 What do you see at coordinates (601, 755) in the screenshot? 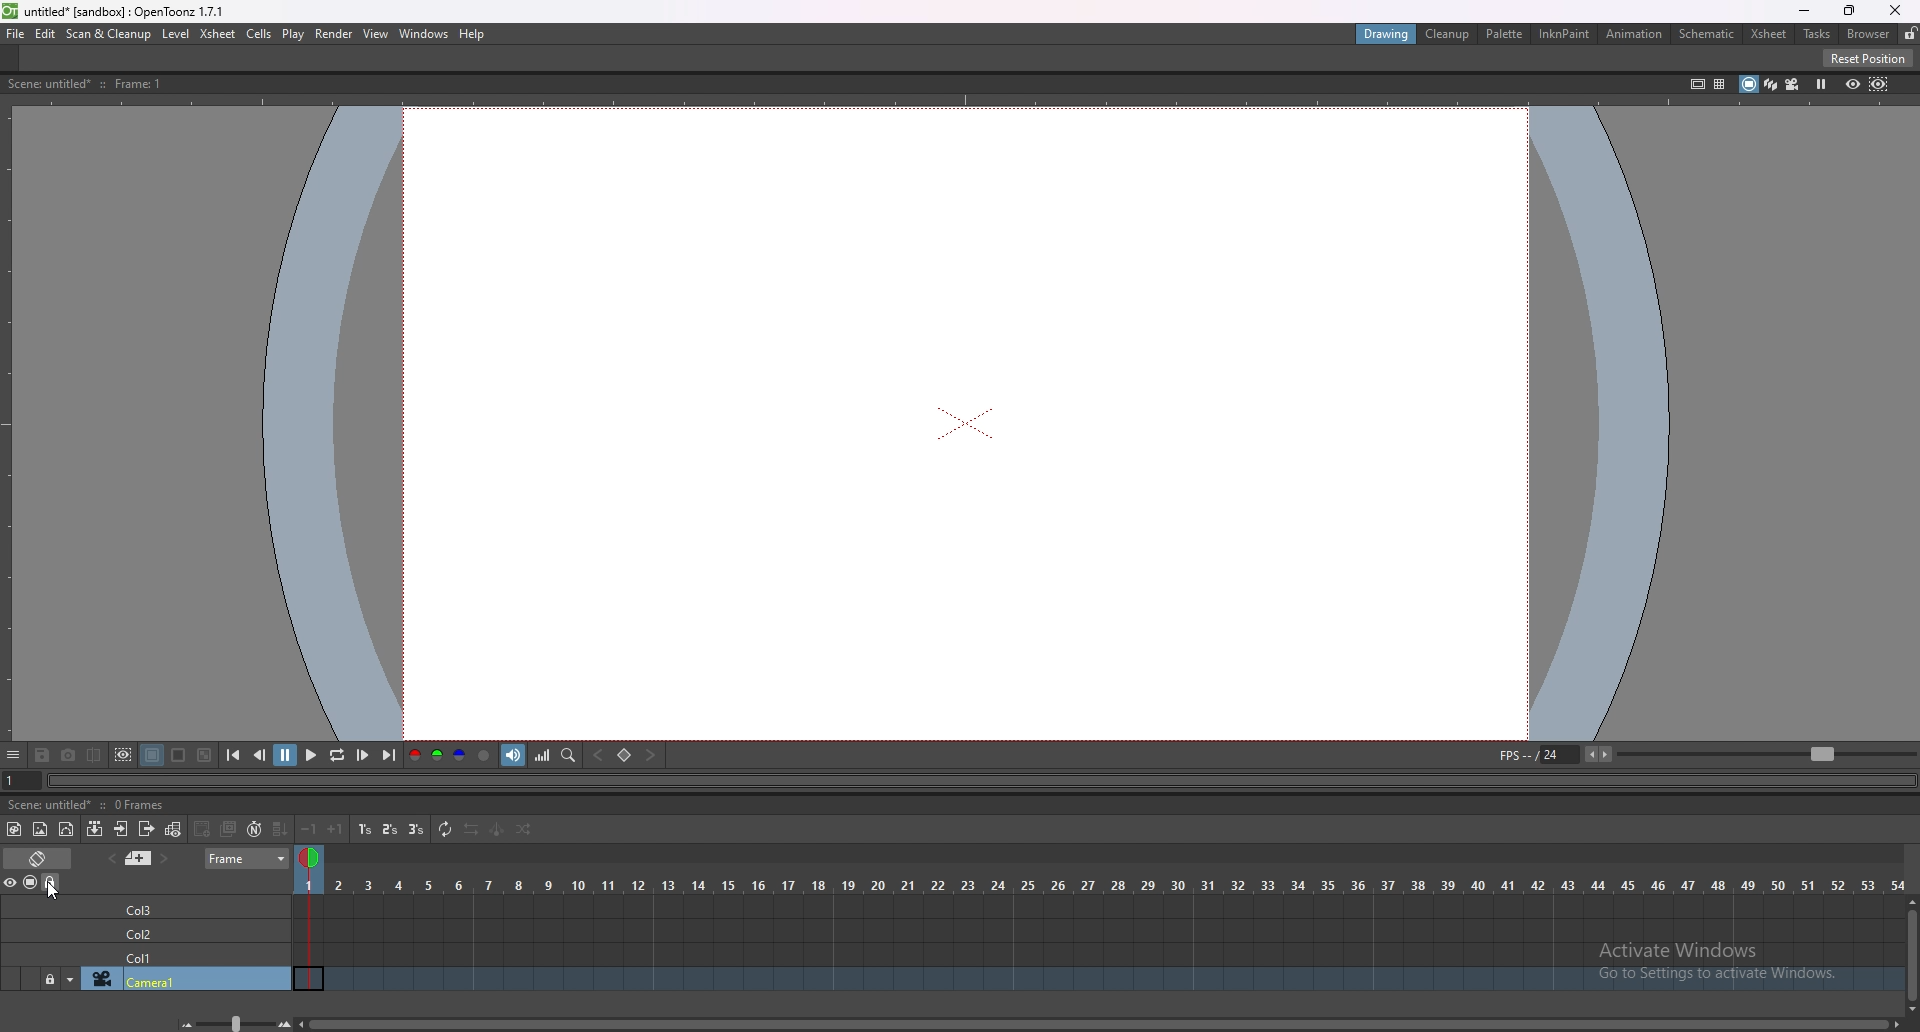
I see `previous key` at bounding box center [601, 755].